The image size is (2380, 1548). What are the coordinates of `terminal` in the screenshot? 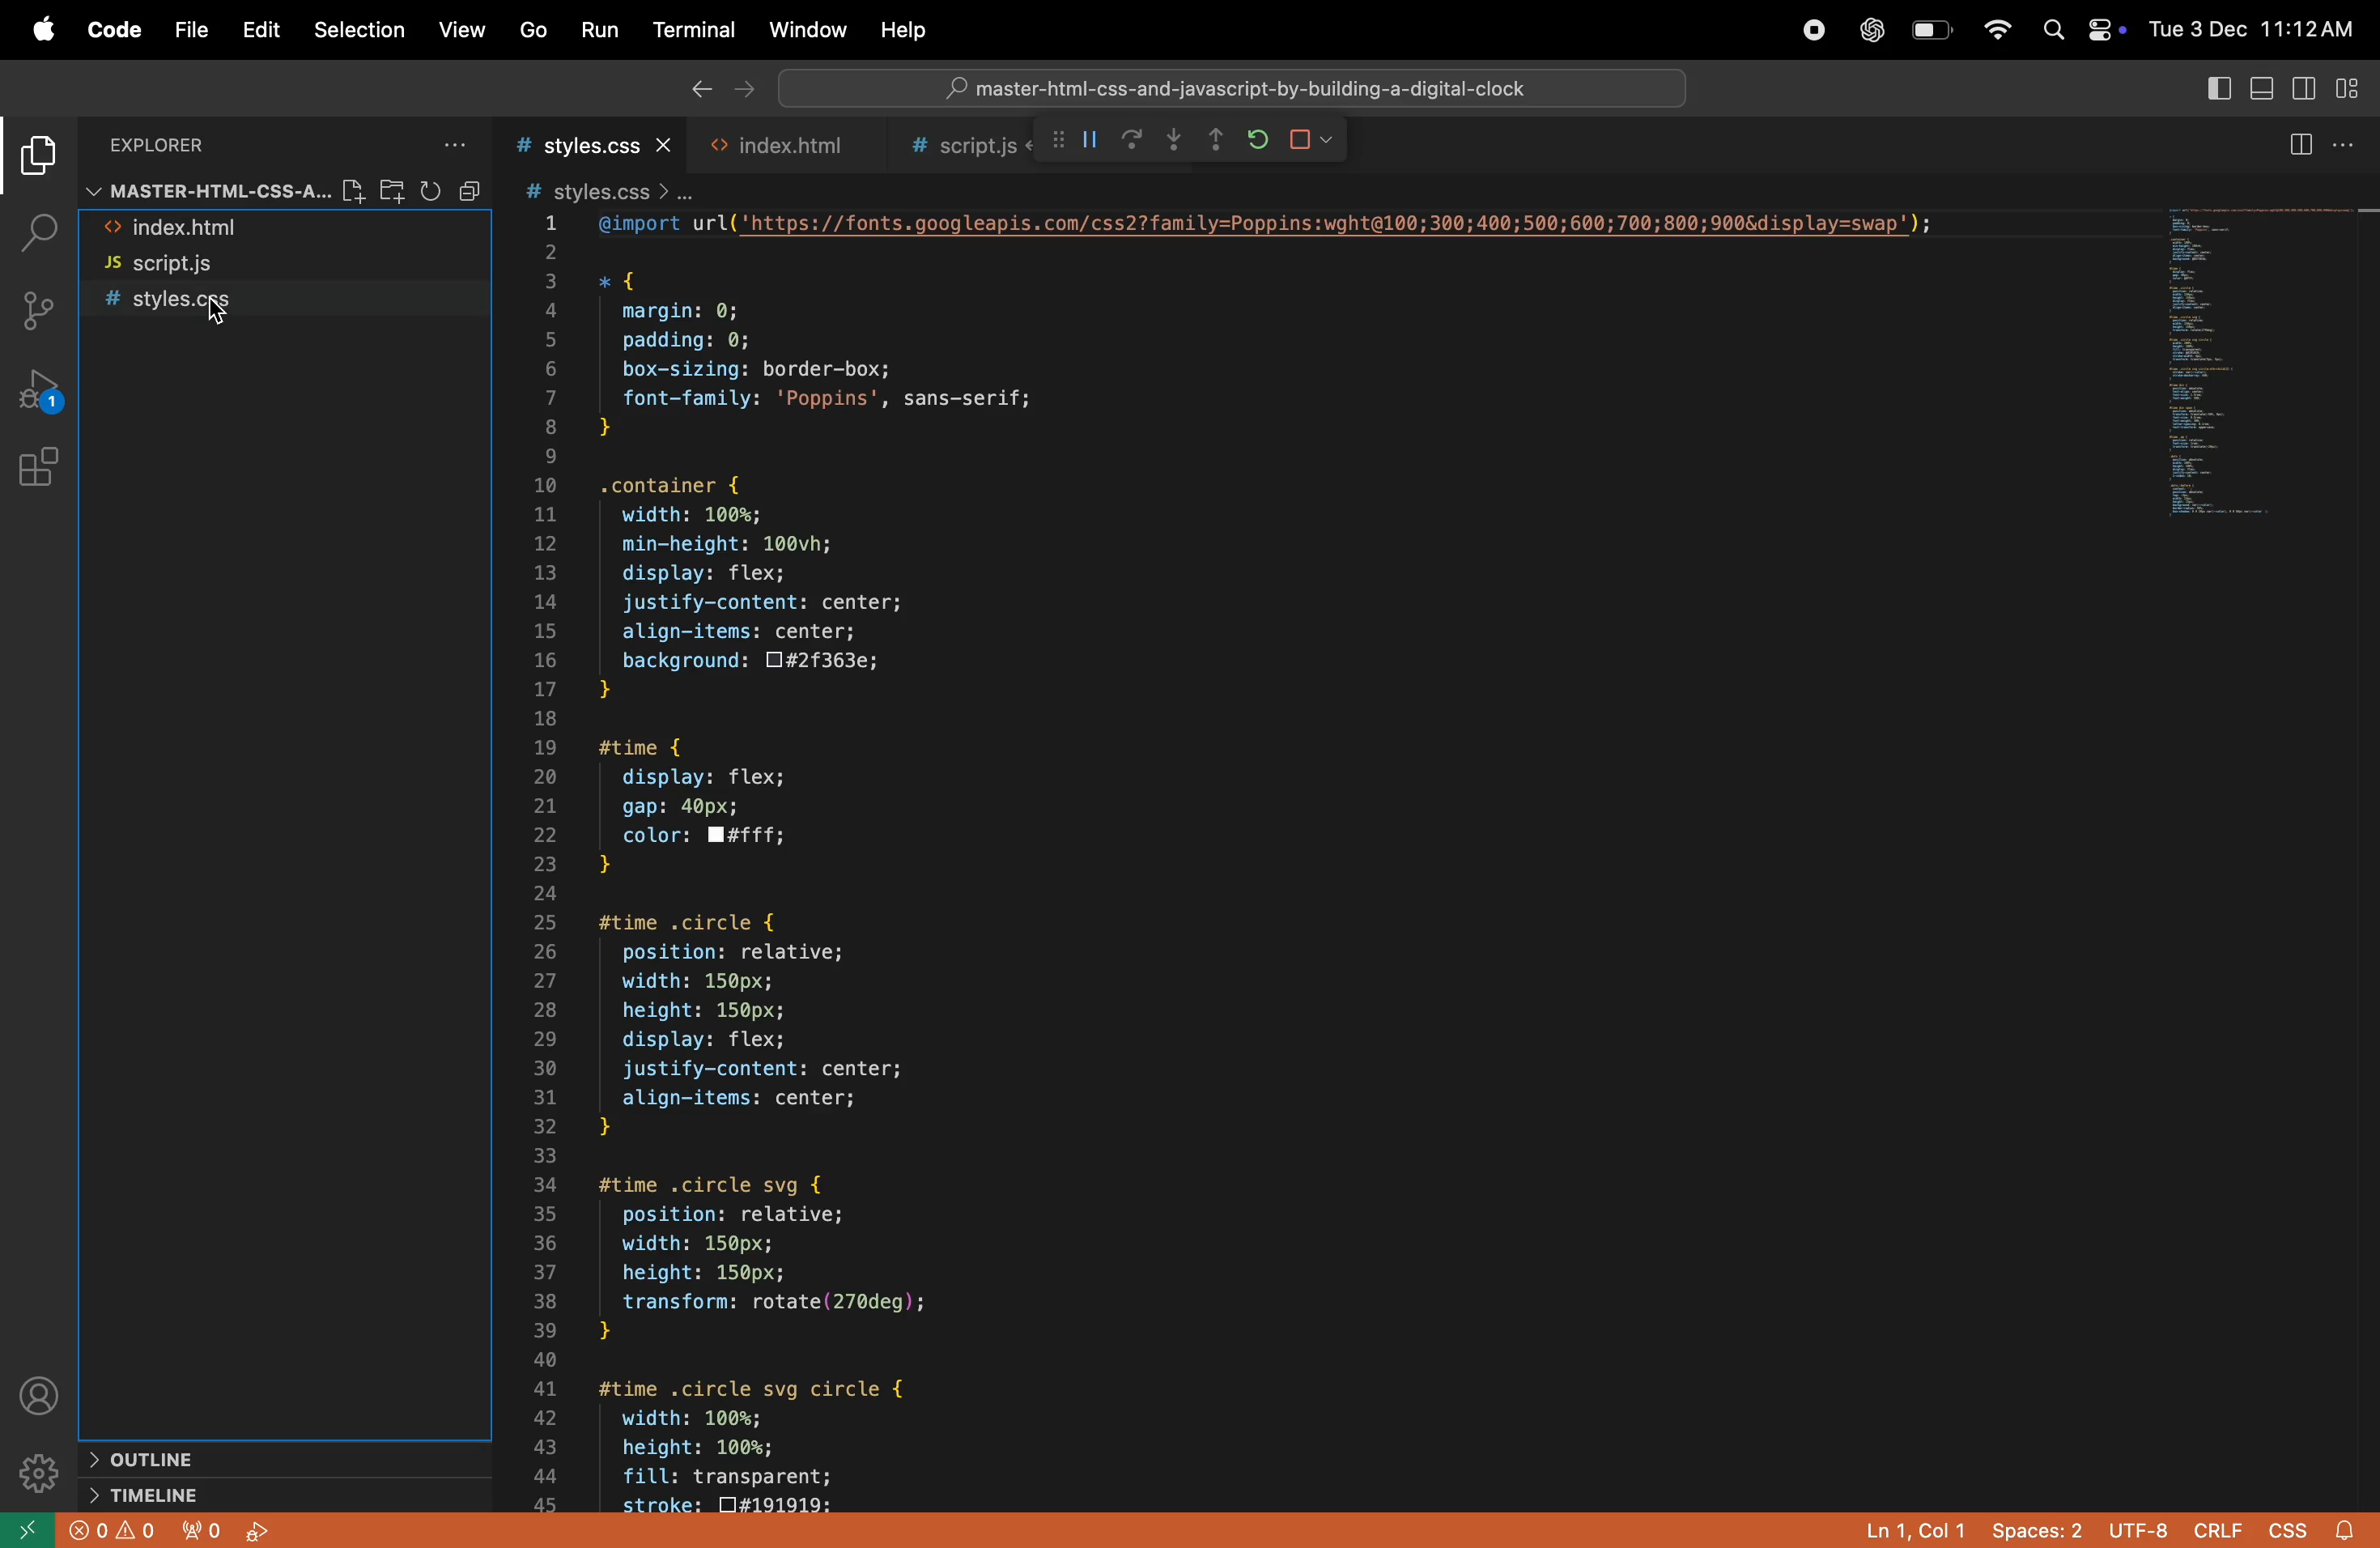 It's located at (691, 27).